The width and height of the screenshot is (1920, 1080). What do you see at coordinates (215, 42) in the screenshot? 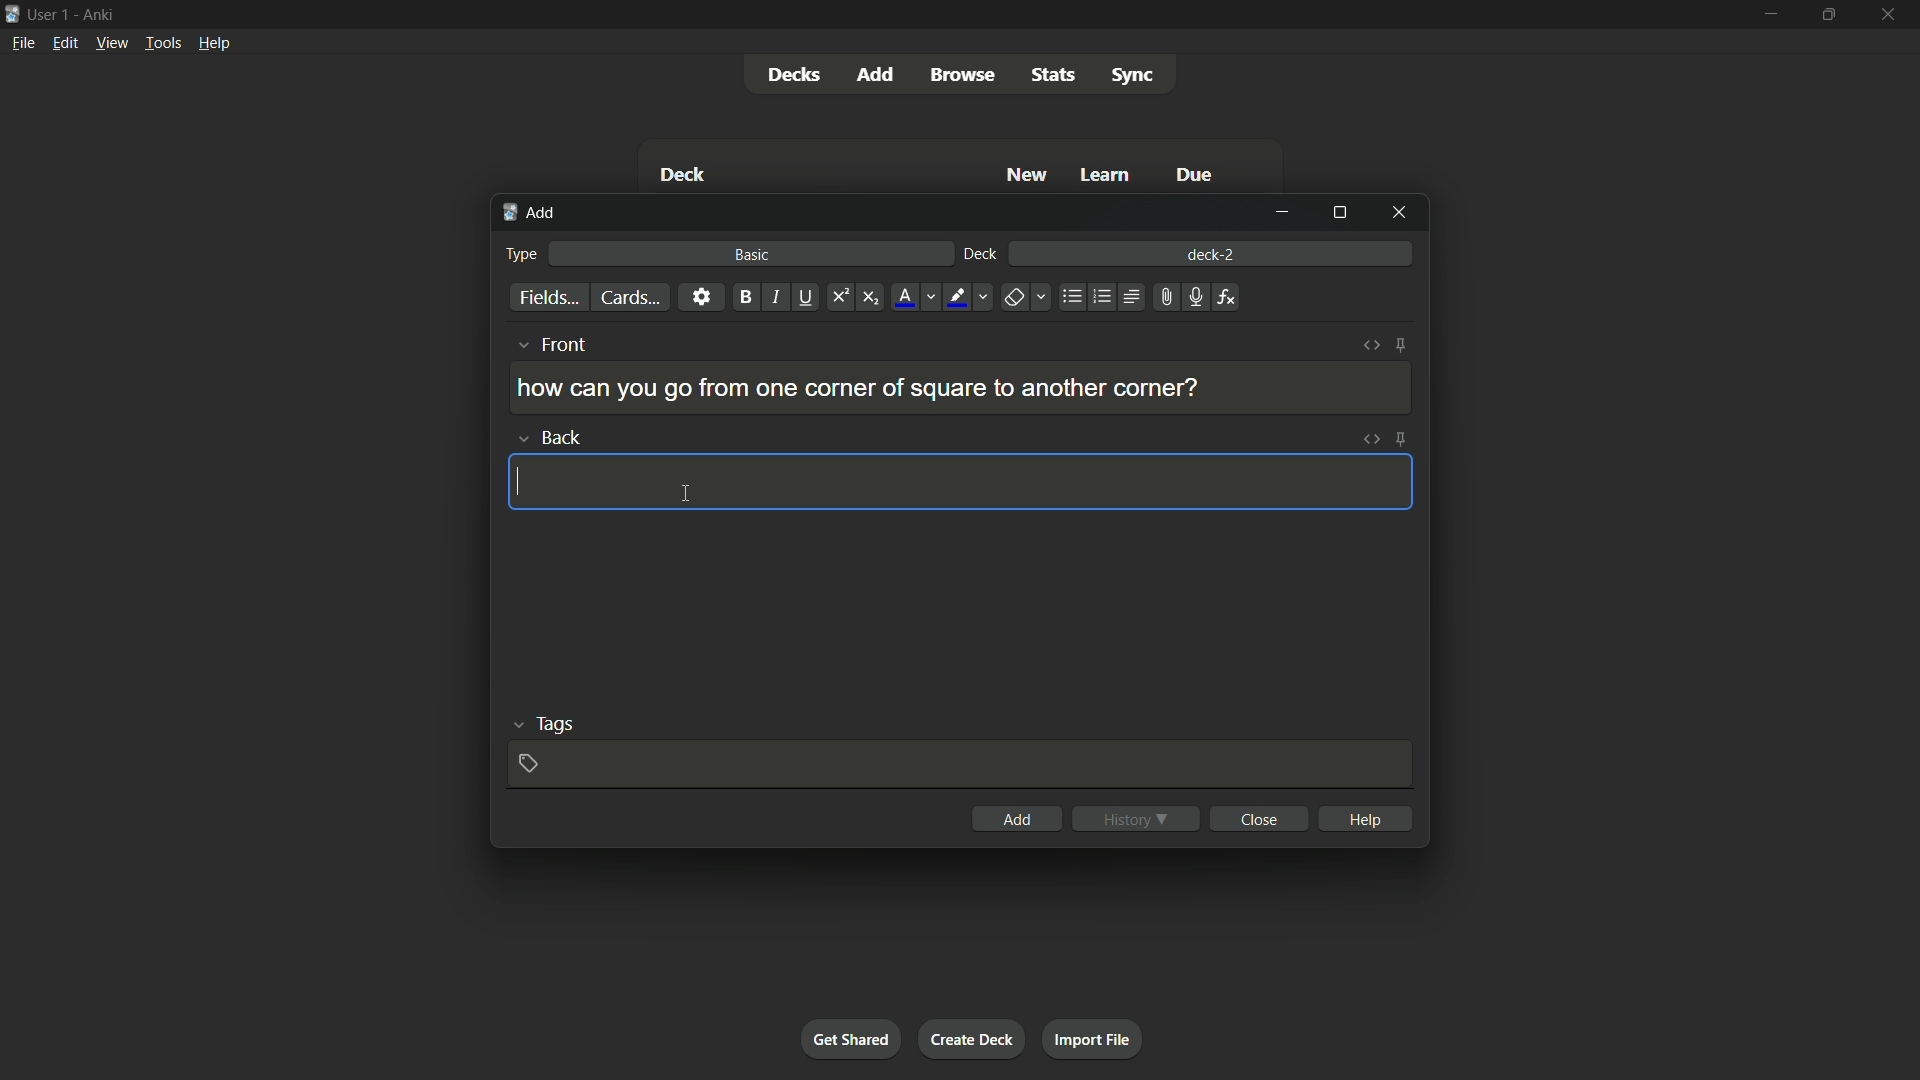
I see `help menu` at bounding box center [215, 42].